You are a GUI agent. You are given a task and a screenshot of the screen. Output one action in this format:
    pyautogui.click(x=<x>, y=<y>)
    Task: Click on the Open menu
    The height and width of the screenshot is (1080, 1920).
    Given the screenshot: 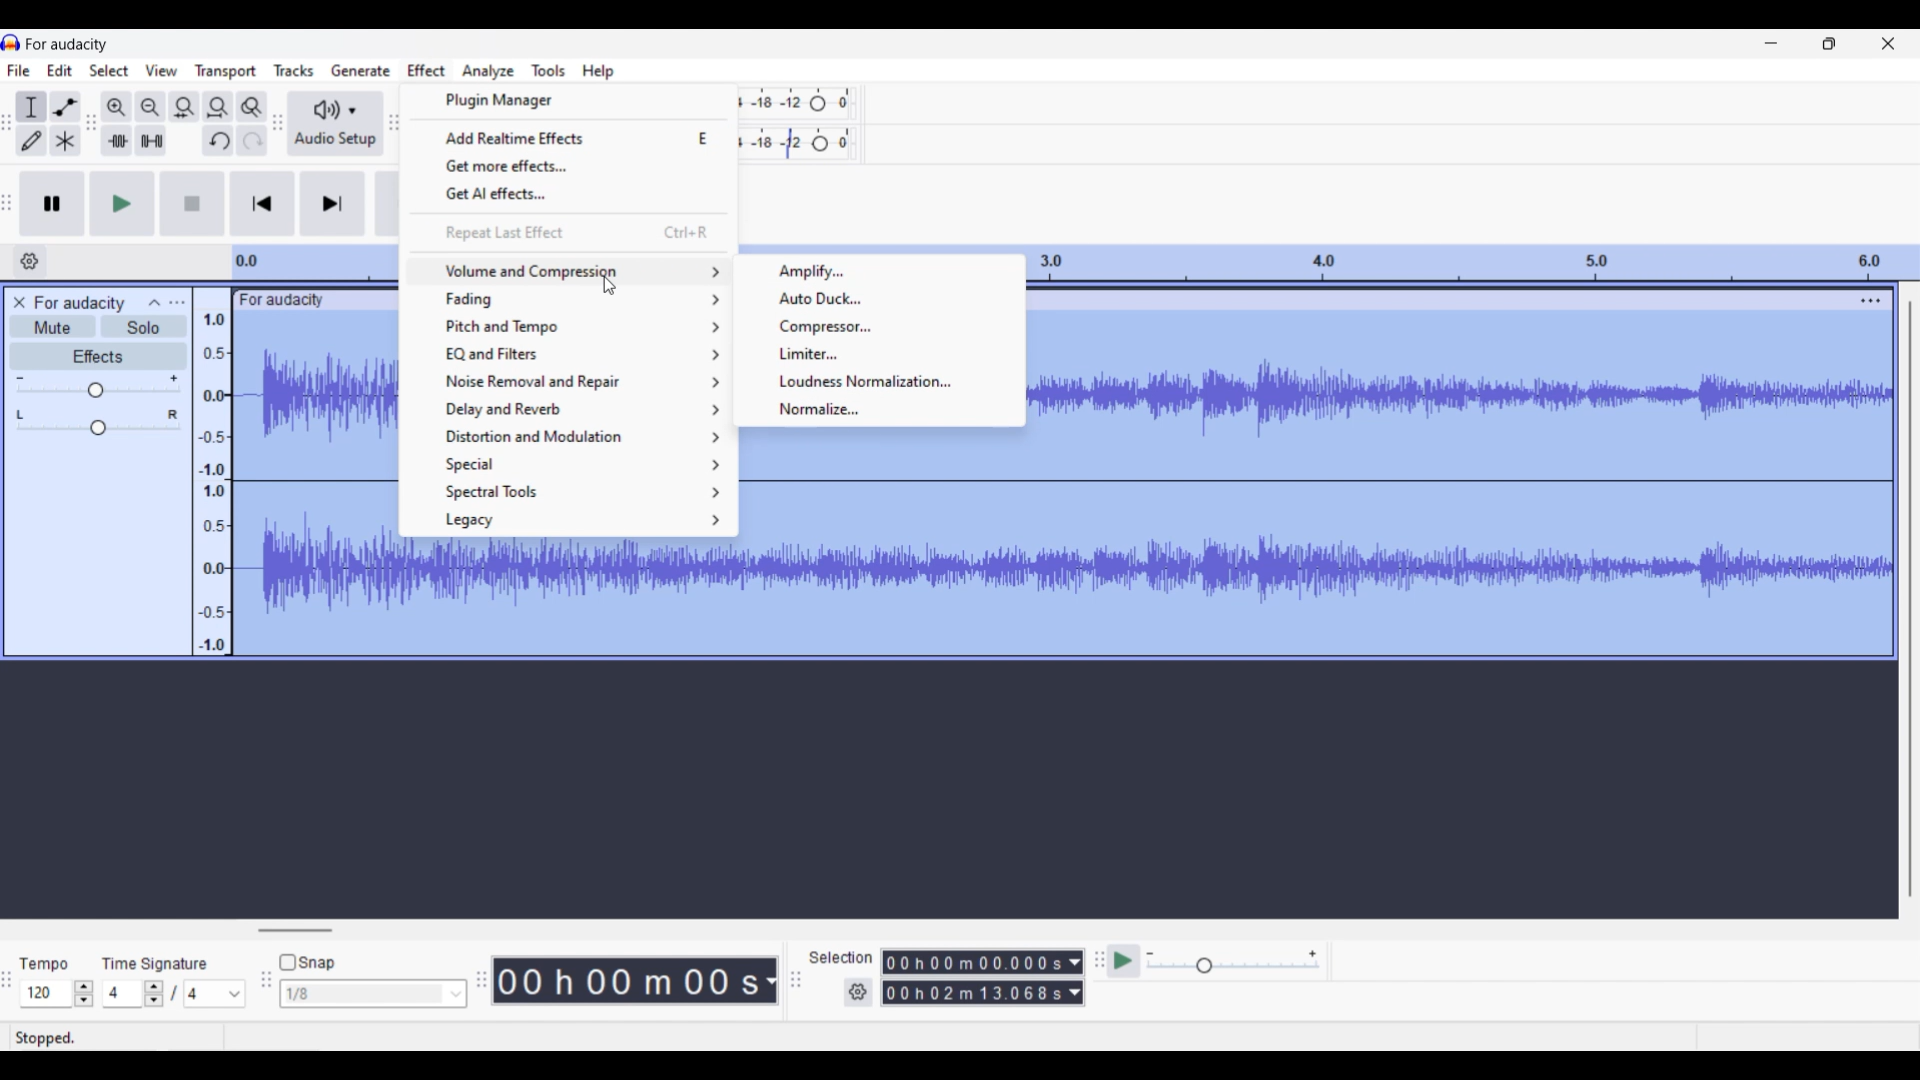 What is the action you would take?
    pyautogui.click(x=177, y=303)
    